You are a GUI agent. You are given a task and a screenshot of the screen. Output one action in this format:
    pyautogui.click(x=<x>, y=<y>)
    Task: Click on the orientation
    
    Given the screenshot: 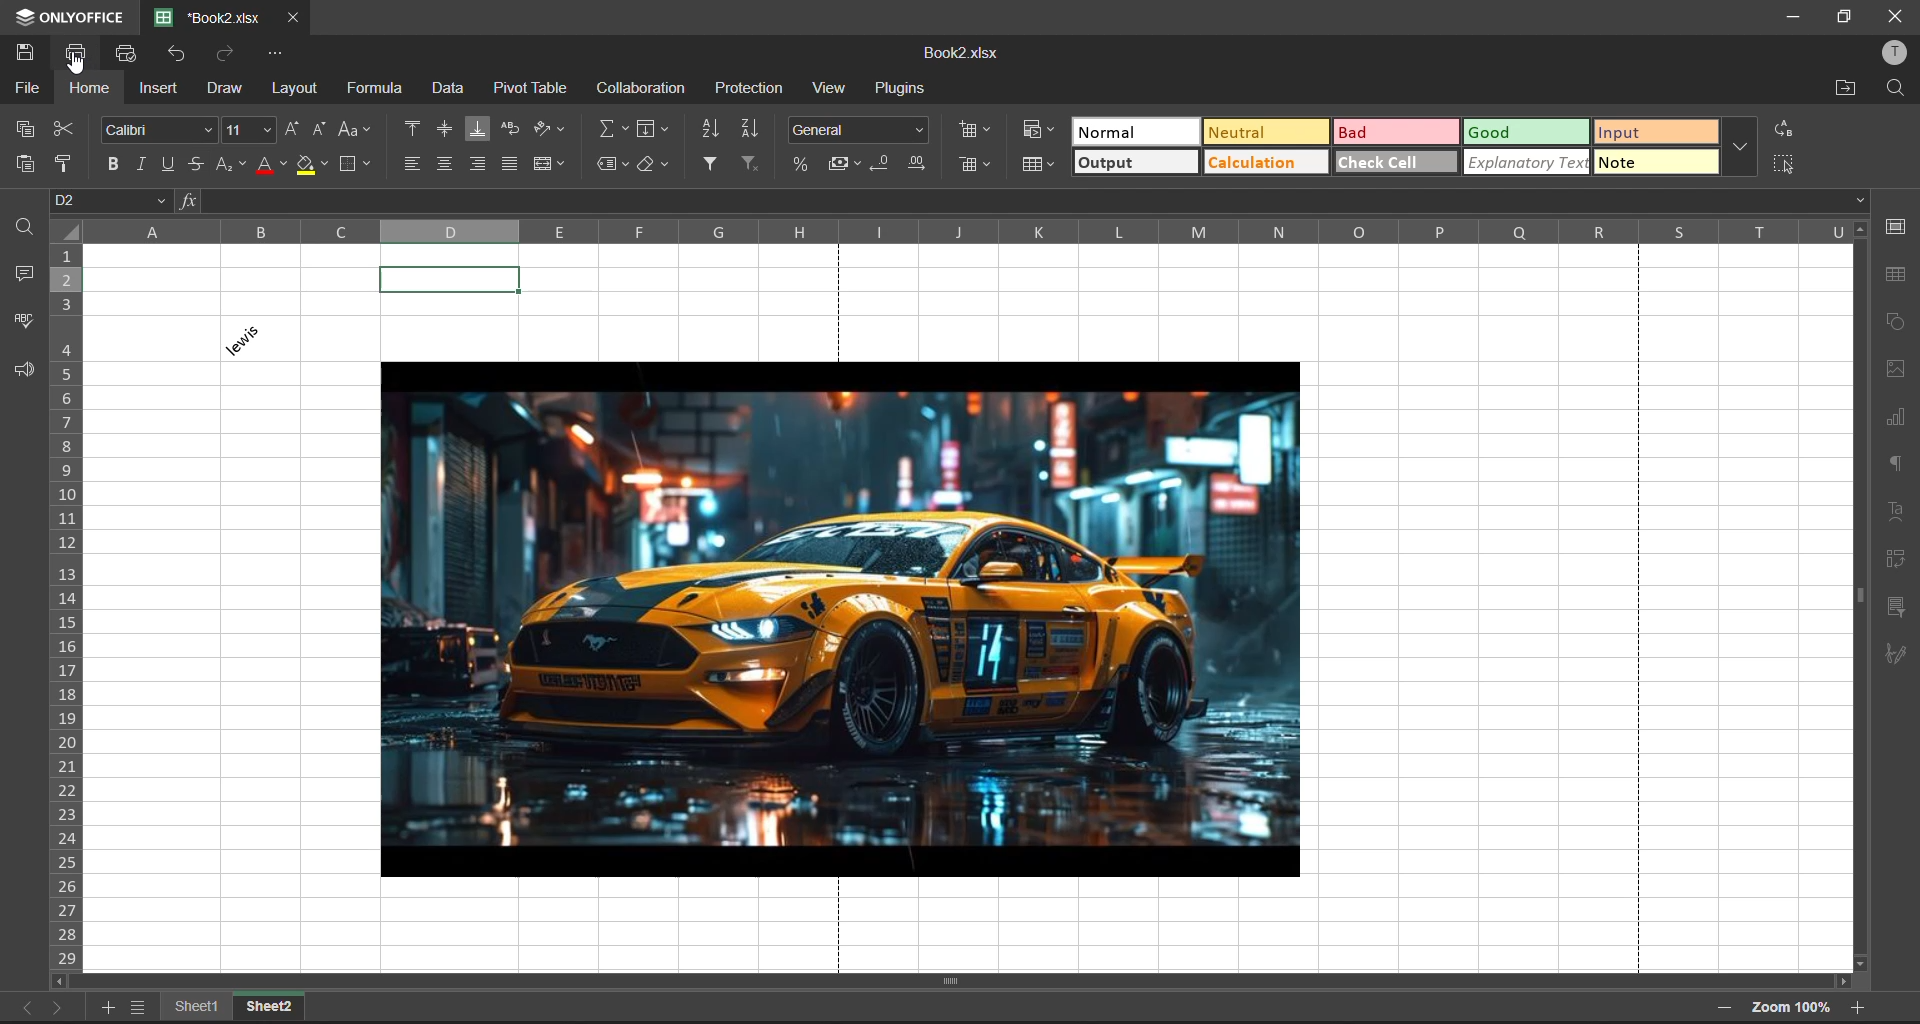 What is the action you would take?
    pyautogui.click(x=550, y=130)
    